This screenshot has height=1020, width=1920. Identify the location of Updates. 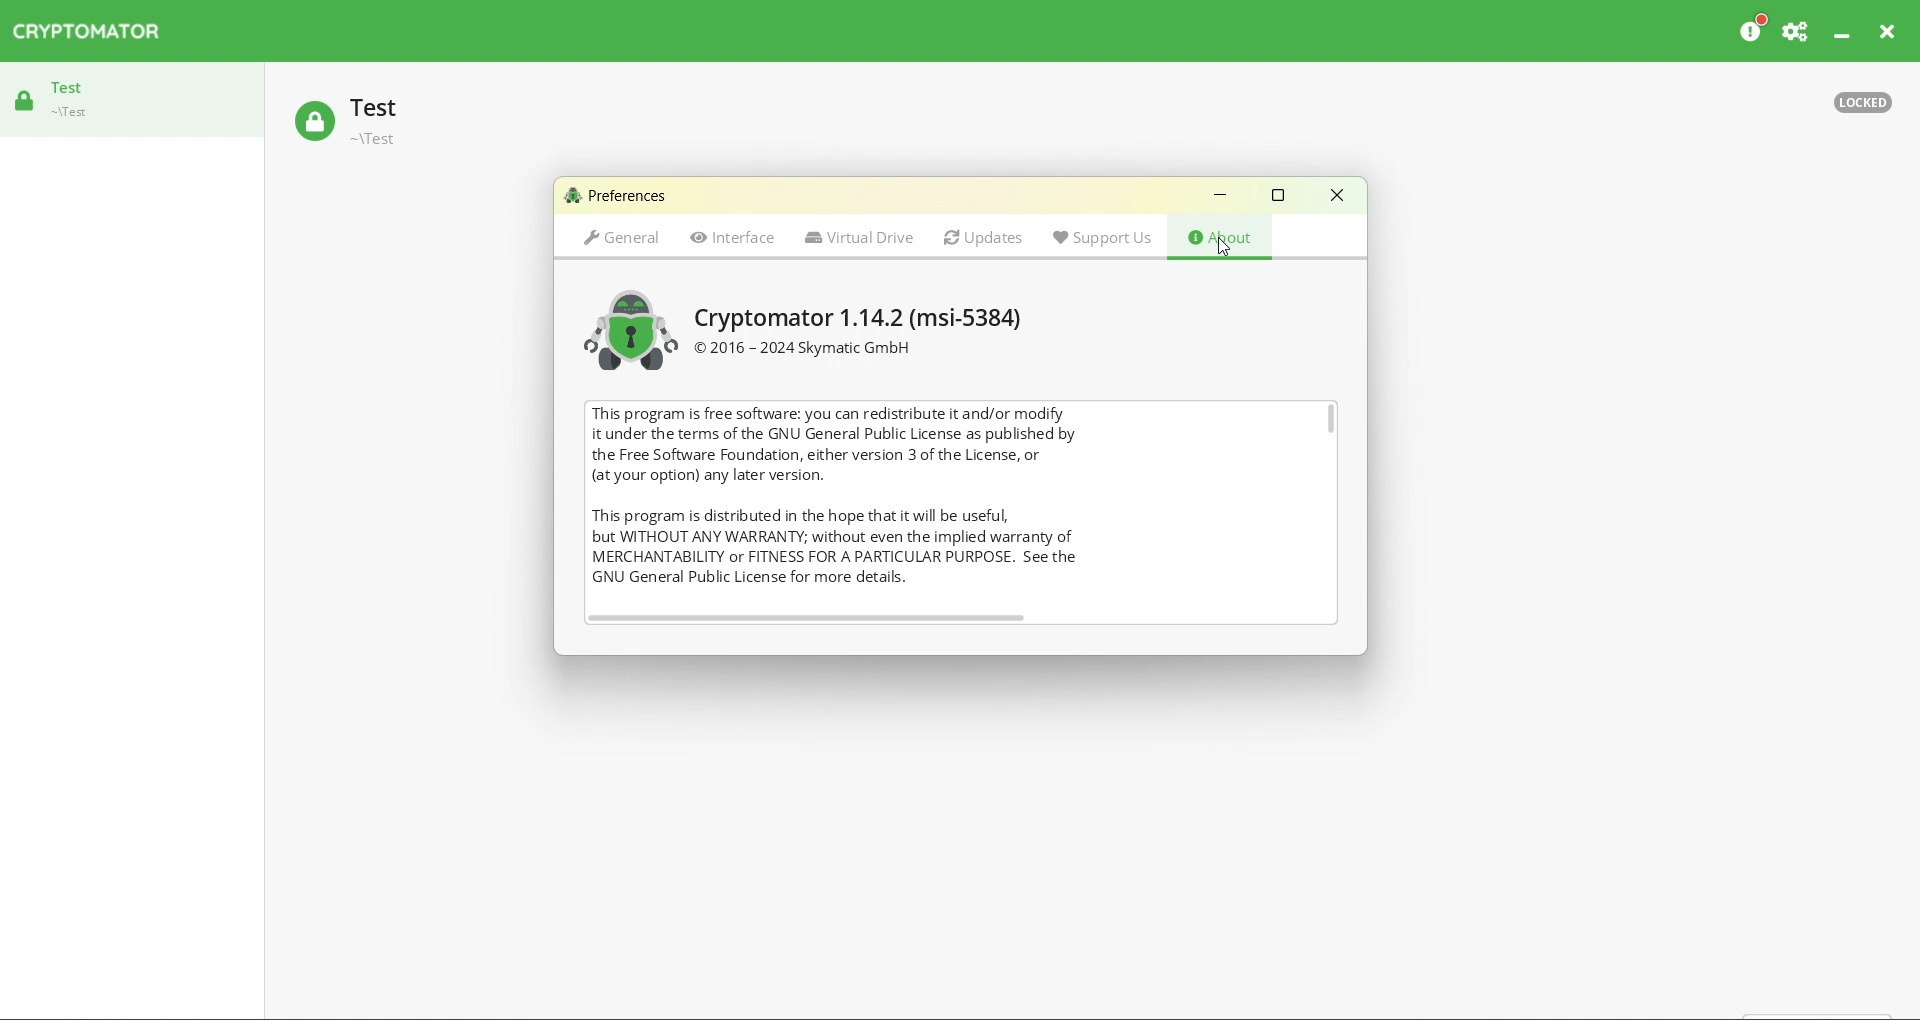
(982, 240).